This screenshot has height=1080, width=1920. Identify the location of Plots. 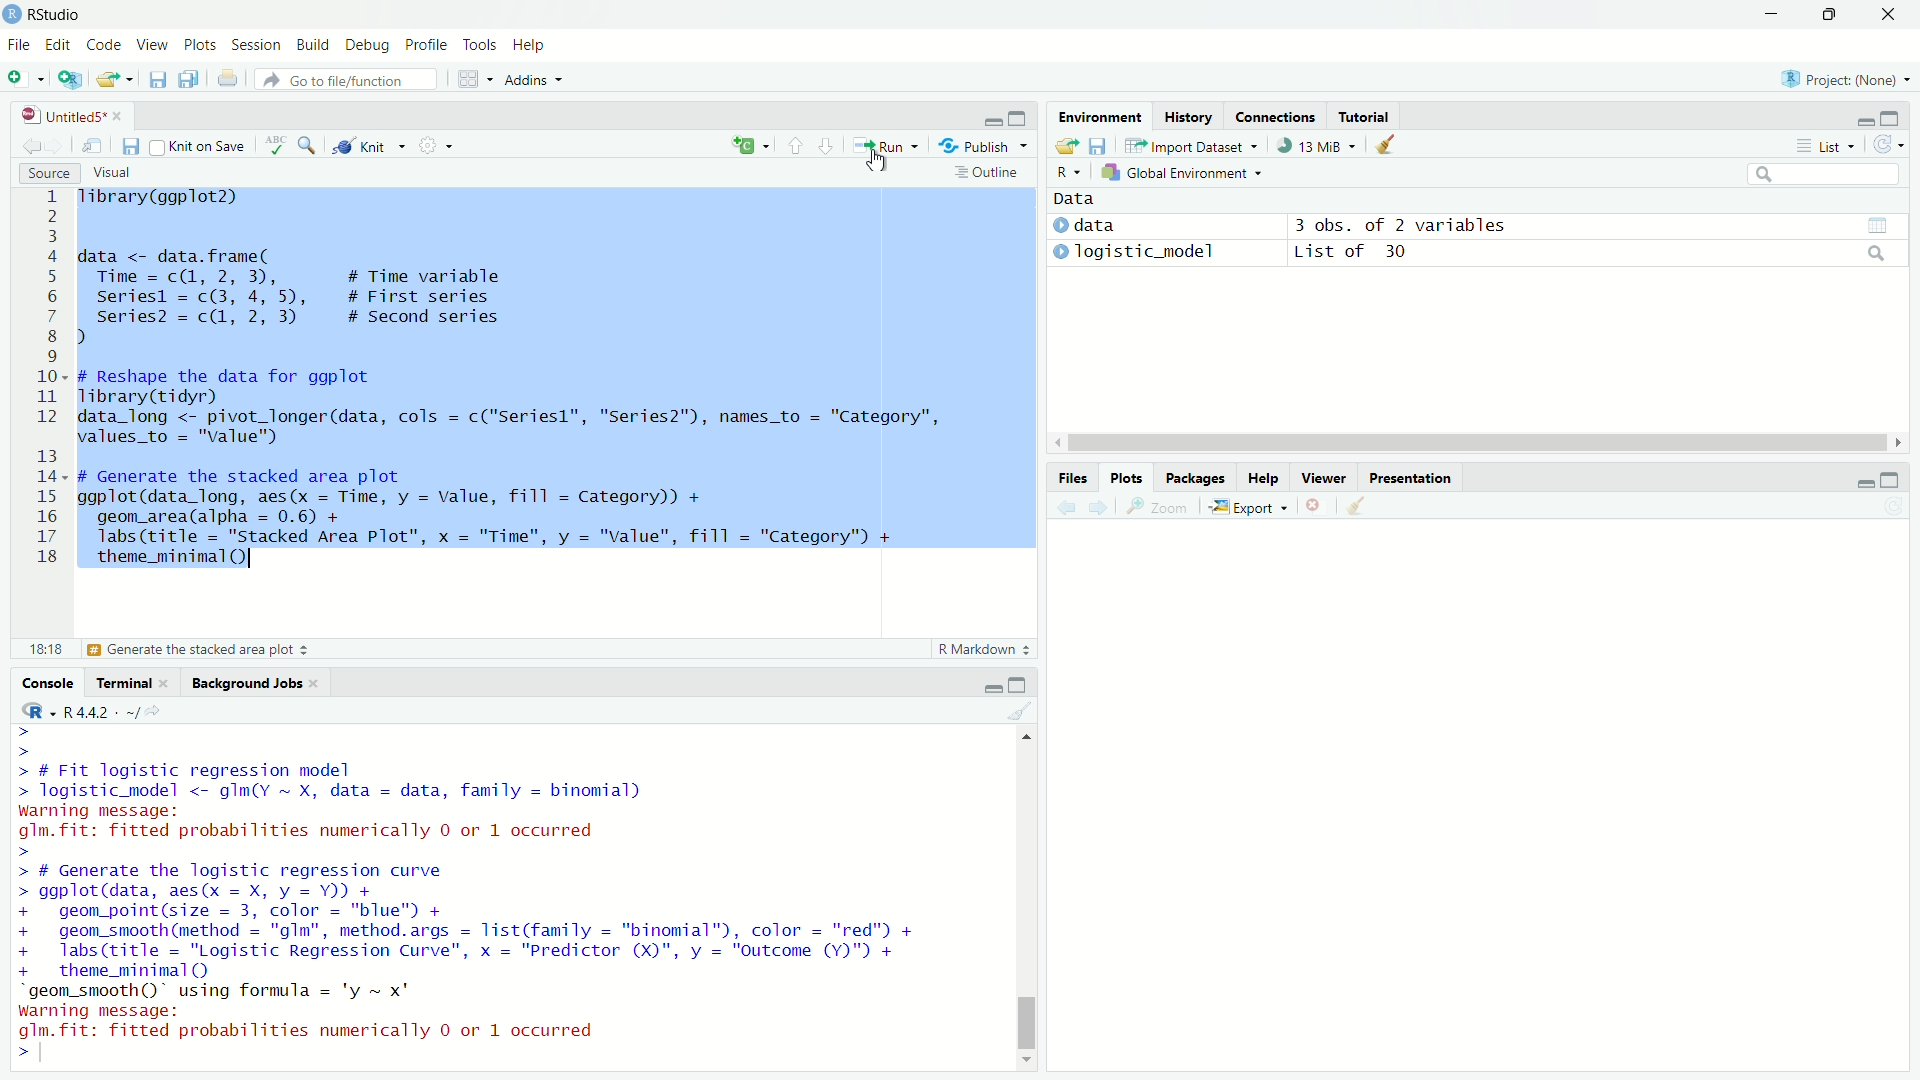
(202, 44).